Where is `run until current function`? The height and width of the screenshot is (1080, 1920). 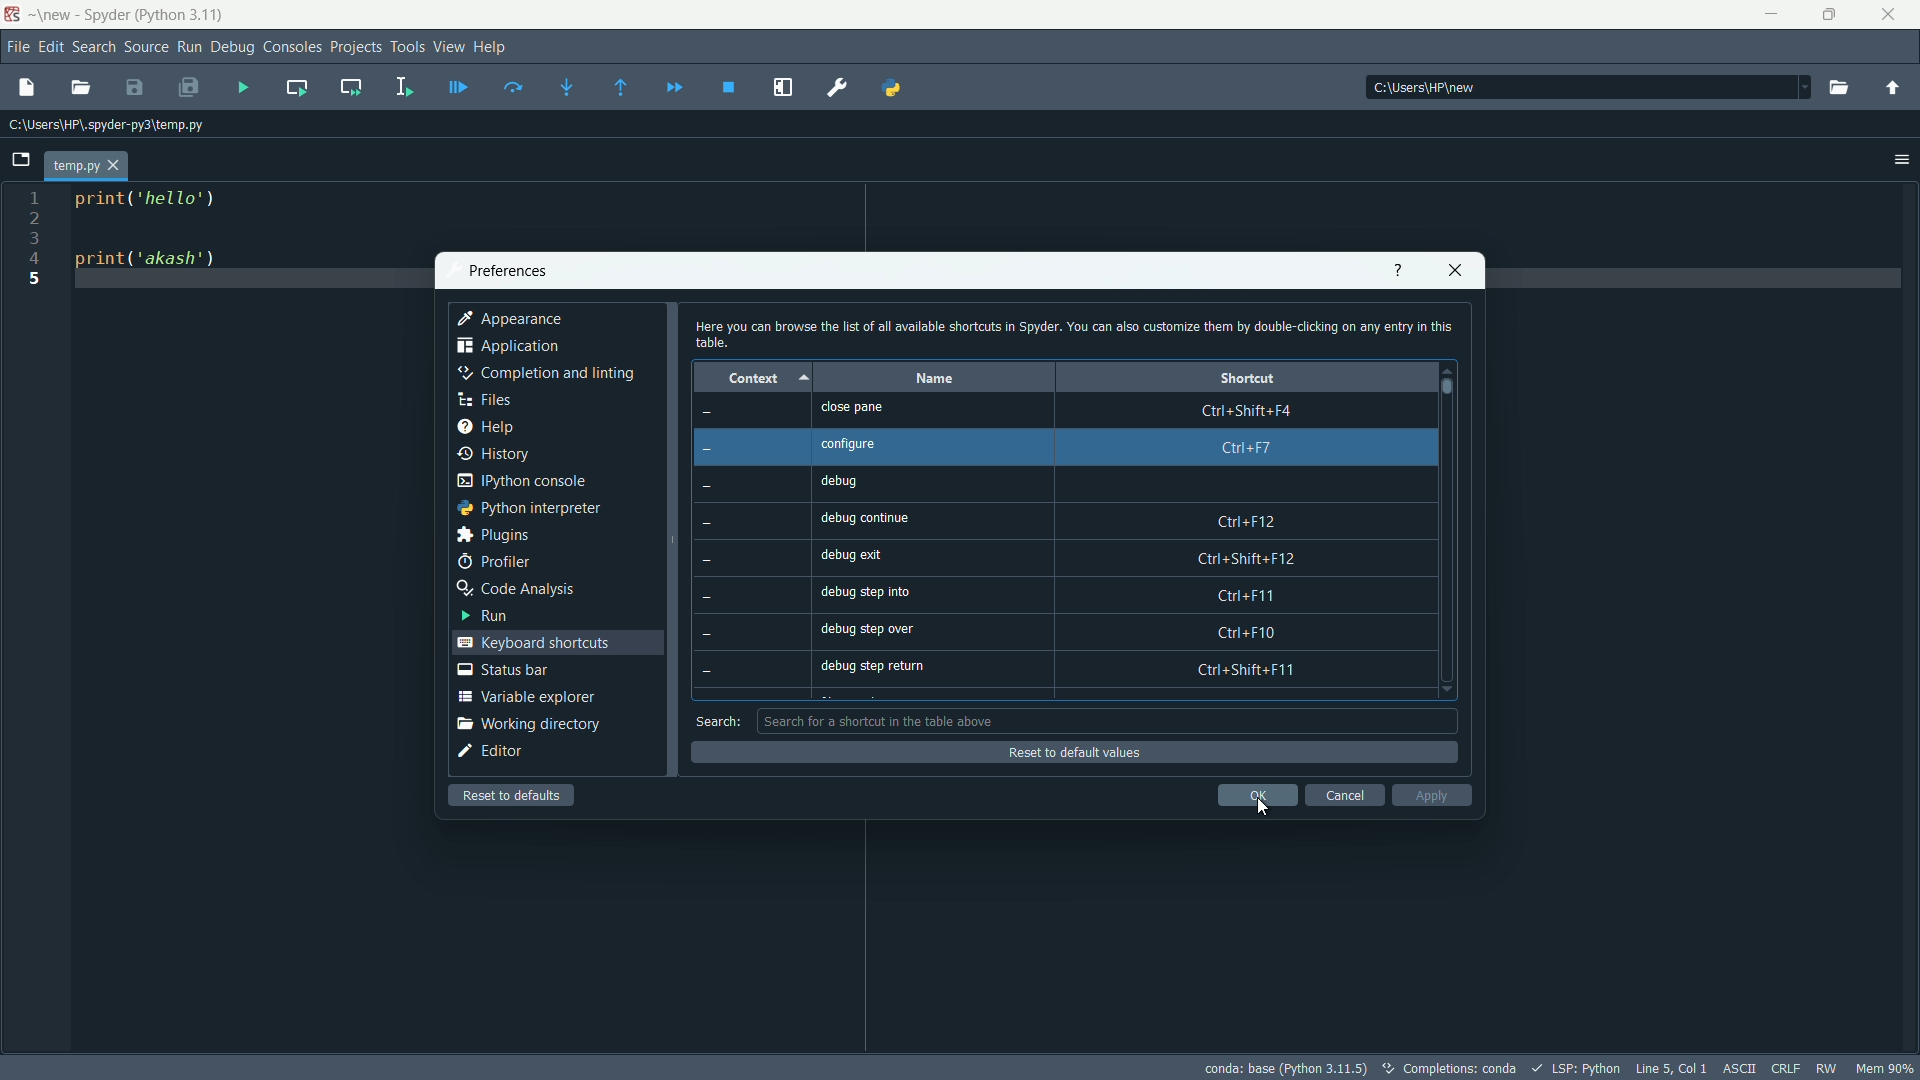 run until current function is located at coordinates (621, 88).